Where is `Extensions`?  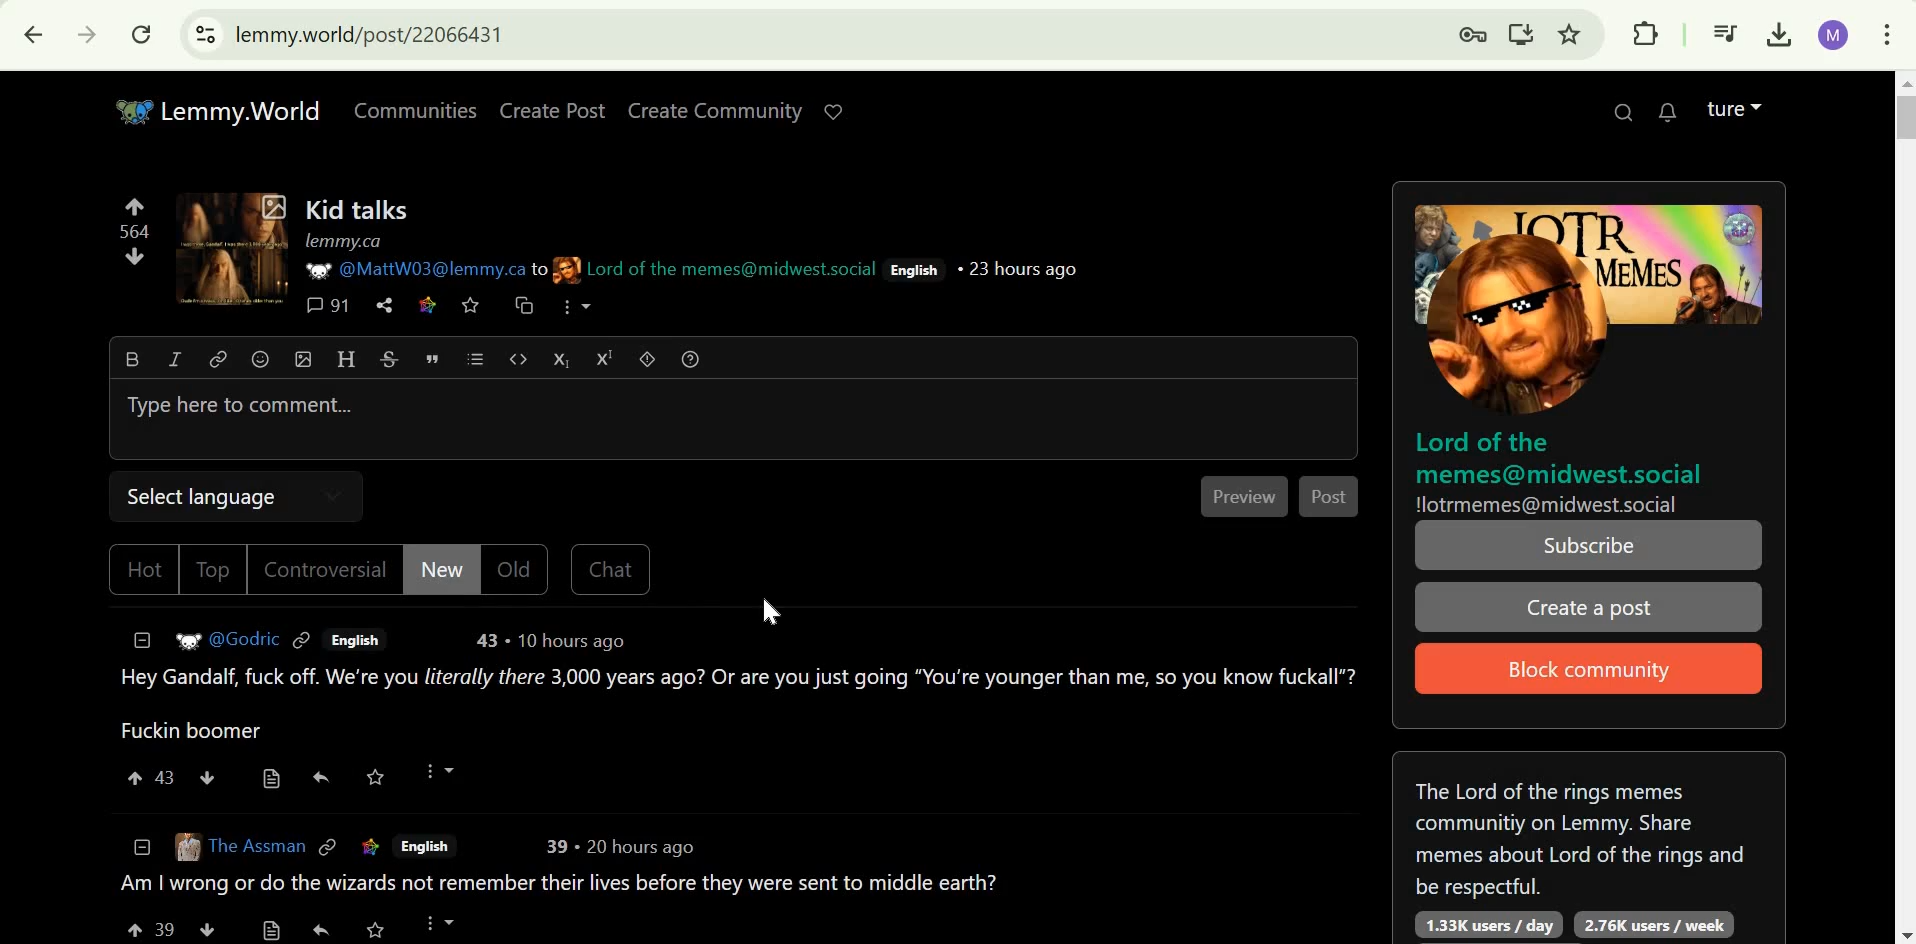
Extensions is located at coordinates (1646, 33).